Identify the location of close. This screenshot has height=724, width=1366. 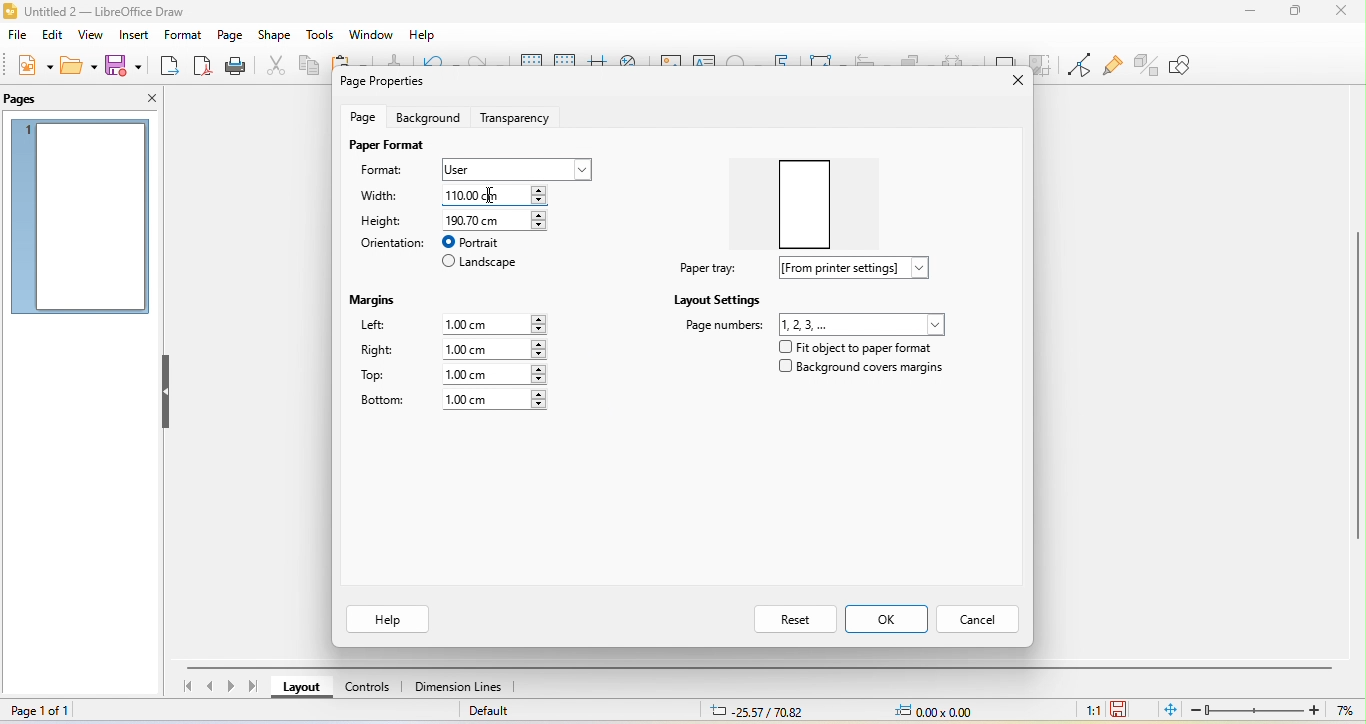
(144, 98).